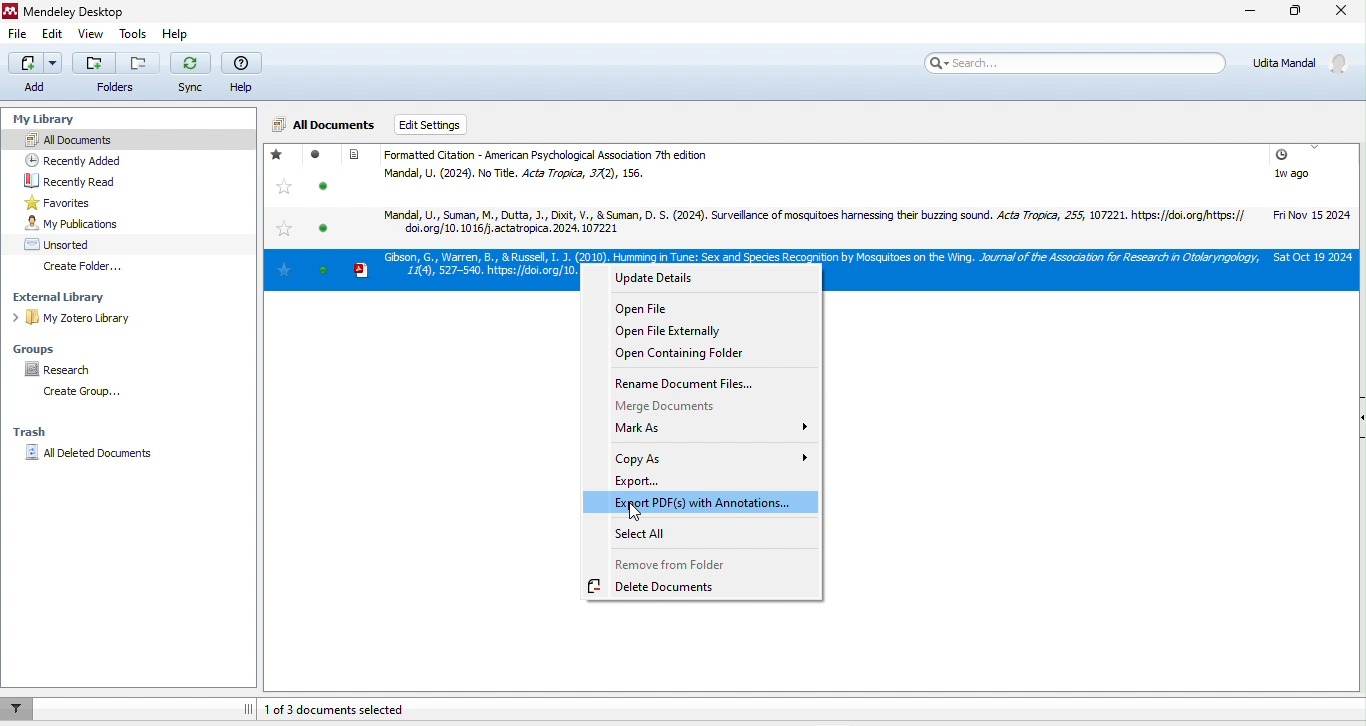  What do you see at coordinates (803, 222) in the screenshot?
I see `Mandal, U., Suman, M., Dutta, J., Dix, V., & Suman, D. S. (2024). Surveillance of mosquitoes hamessing their buzzing sound. Acta Tropica, 2535, 107221. httips:/fdoi.org/h‘oi.org/ 10. 1016 actatropica. 2024. 107221` at bounding box center [803, 222].